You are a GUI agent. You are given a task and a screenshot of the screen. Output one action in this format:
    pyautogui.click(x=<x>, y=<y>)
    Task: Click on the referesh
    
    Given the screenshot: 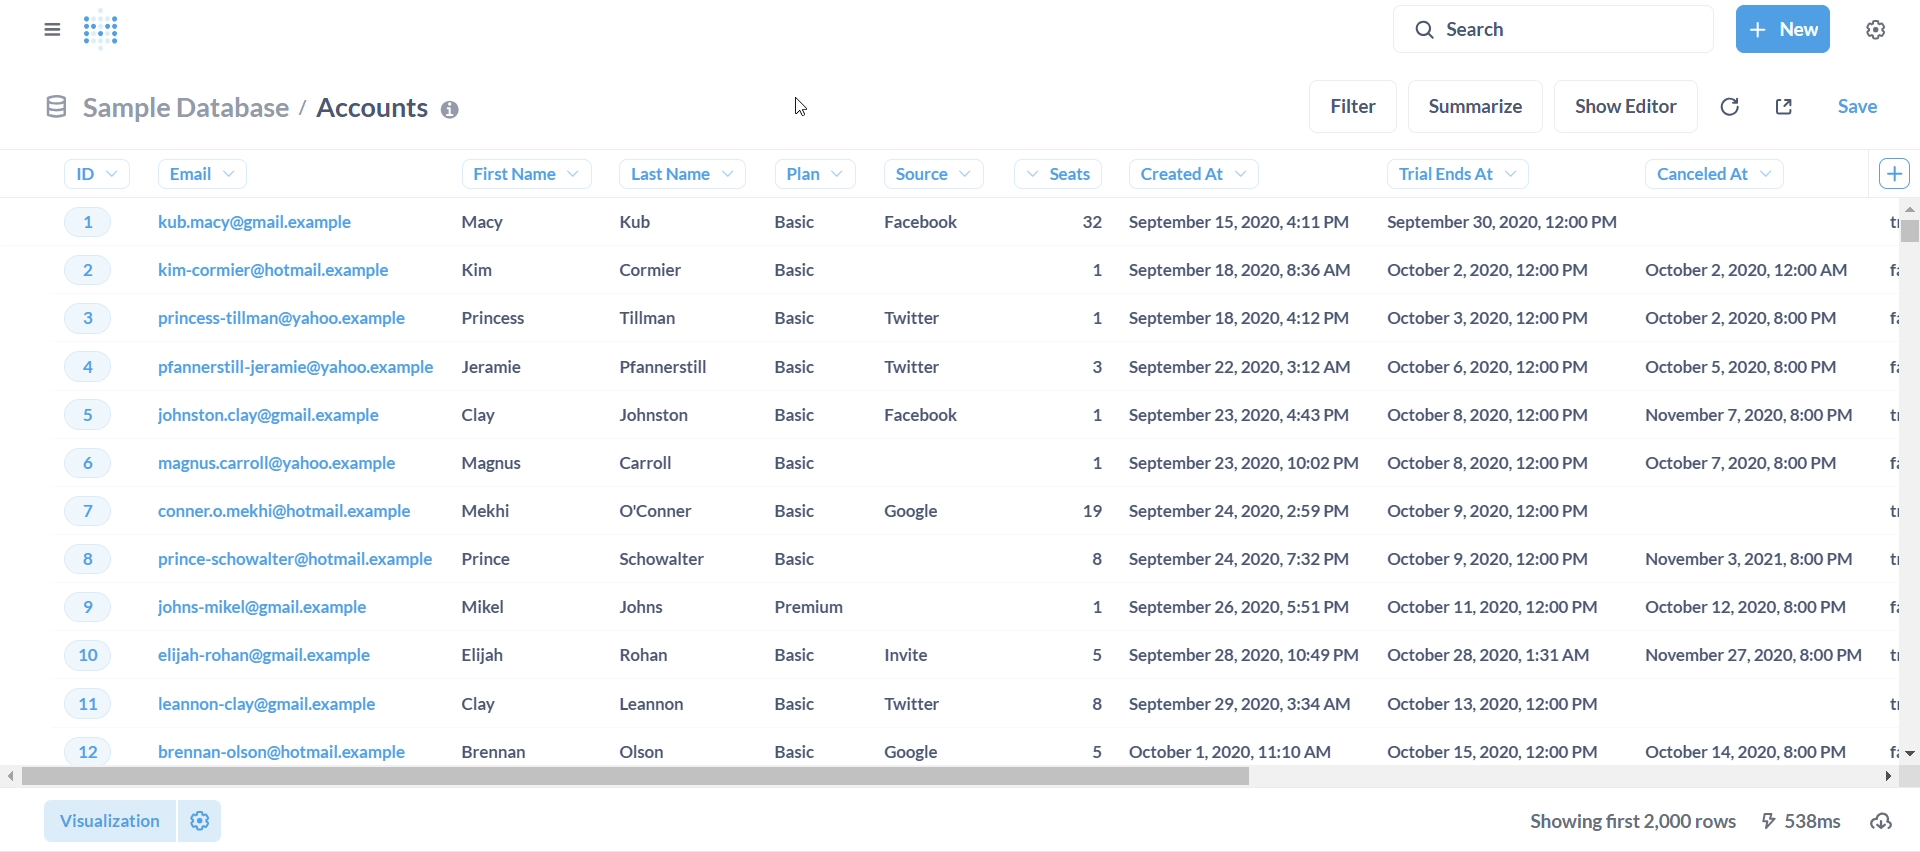 What is the action you would take?
    pyautogui.click(x=1729, y=105)
    